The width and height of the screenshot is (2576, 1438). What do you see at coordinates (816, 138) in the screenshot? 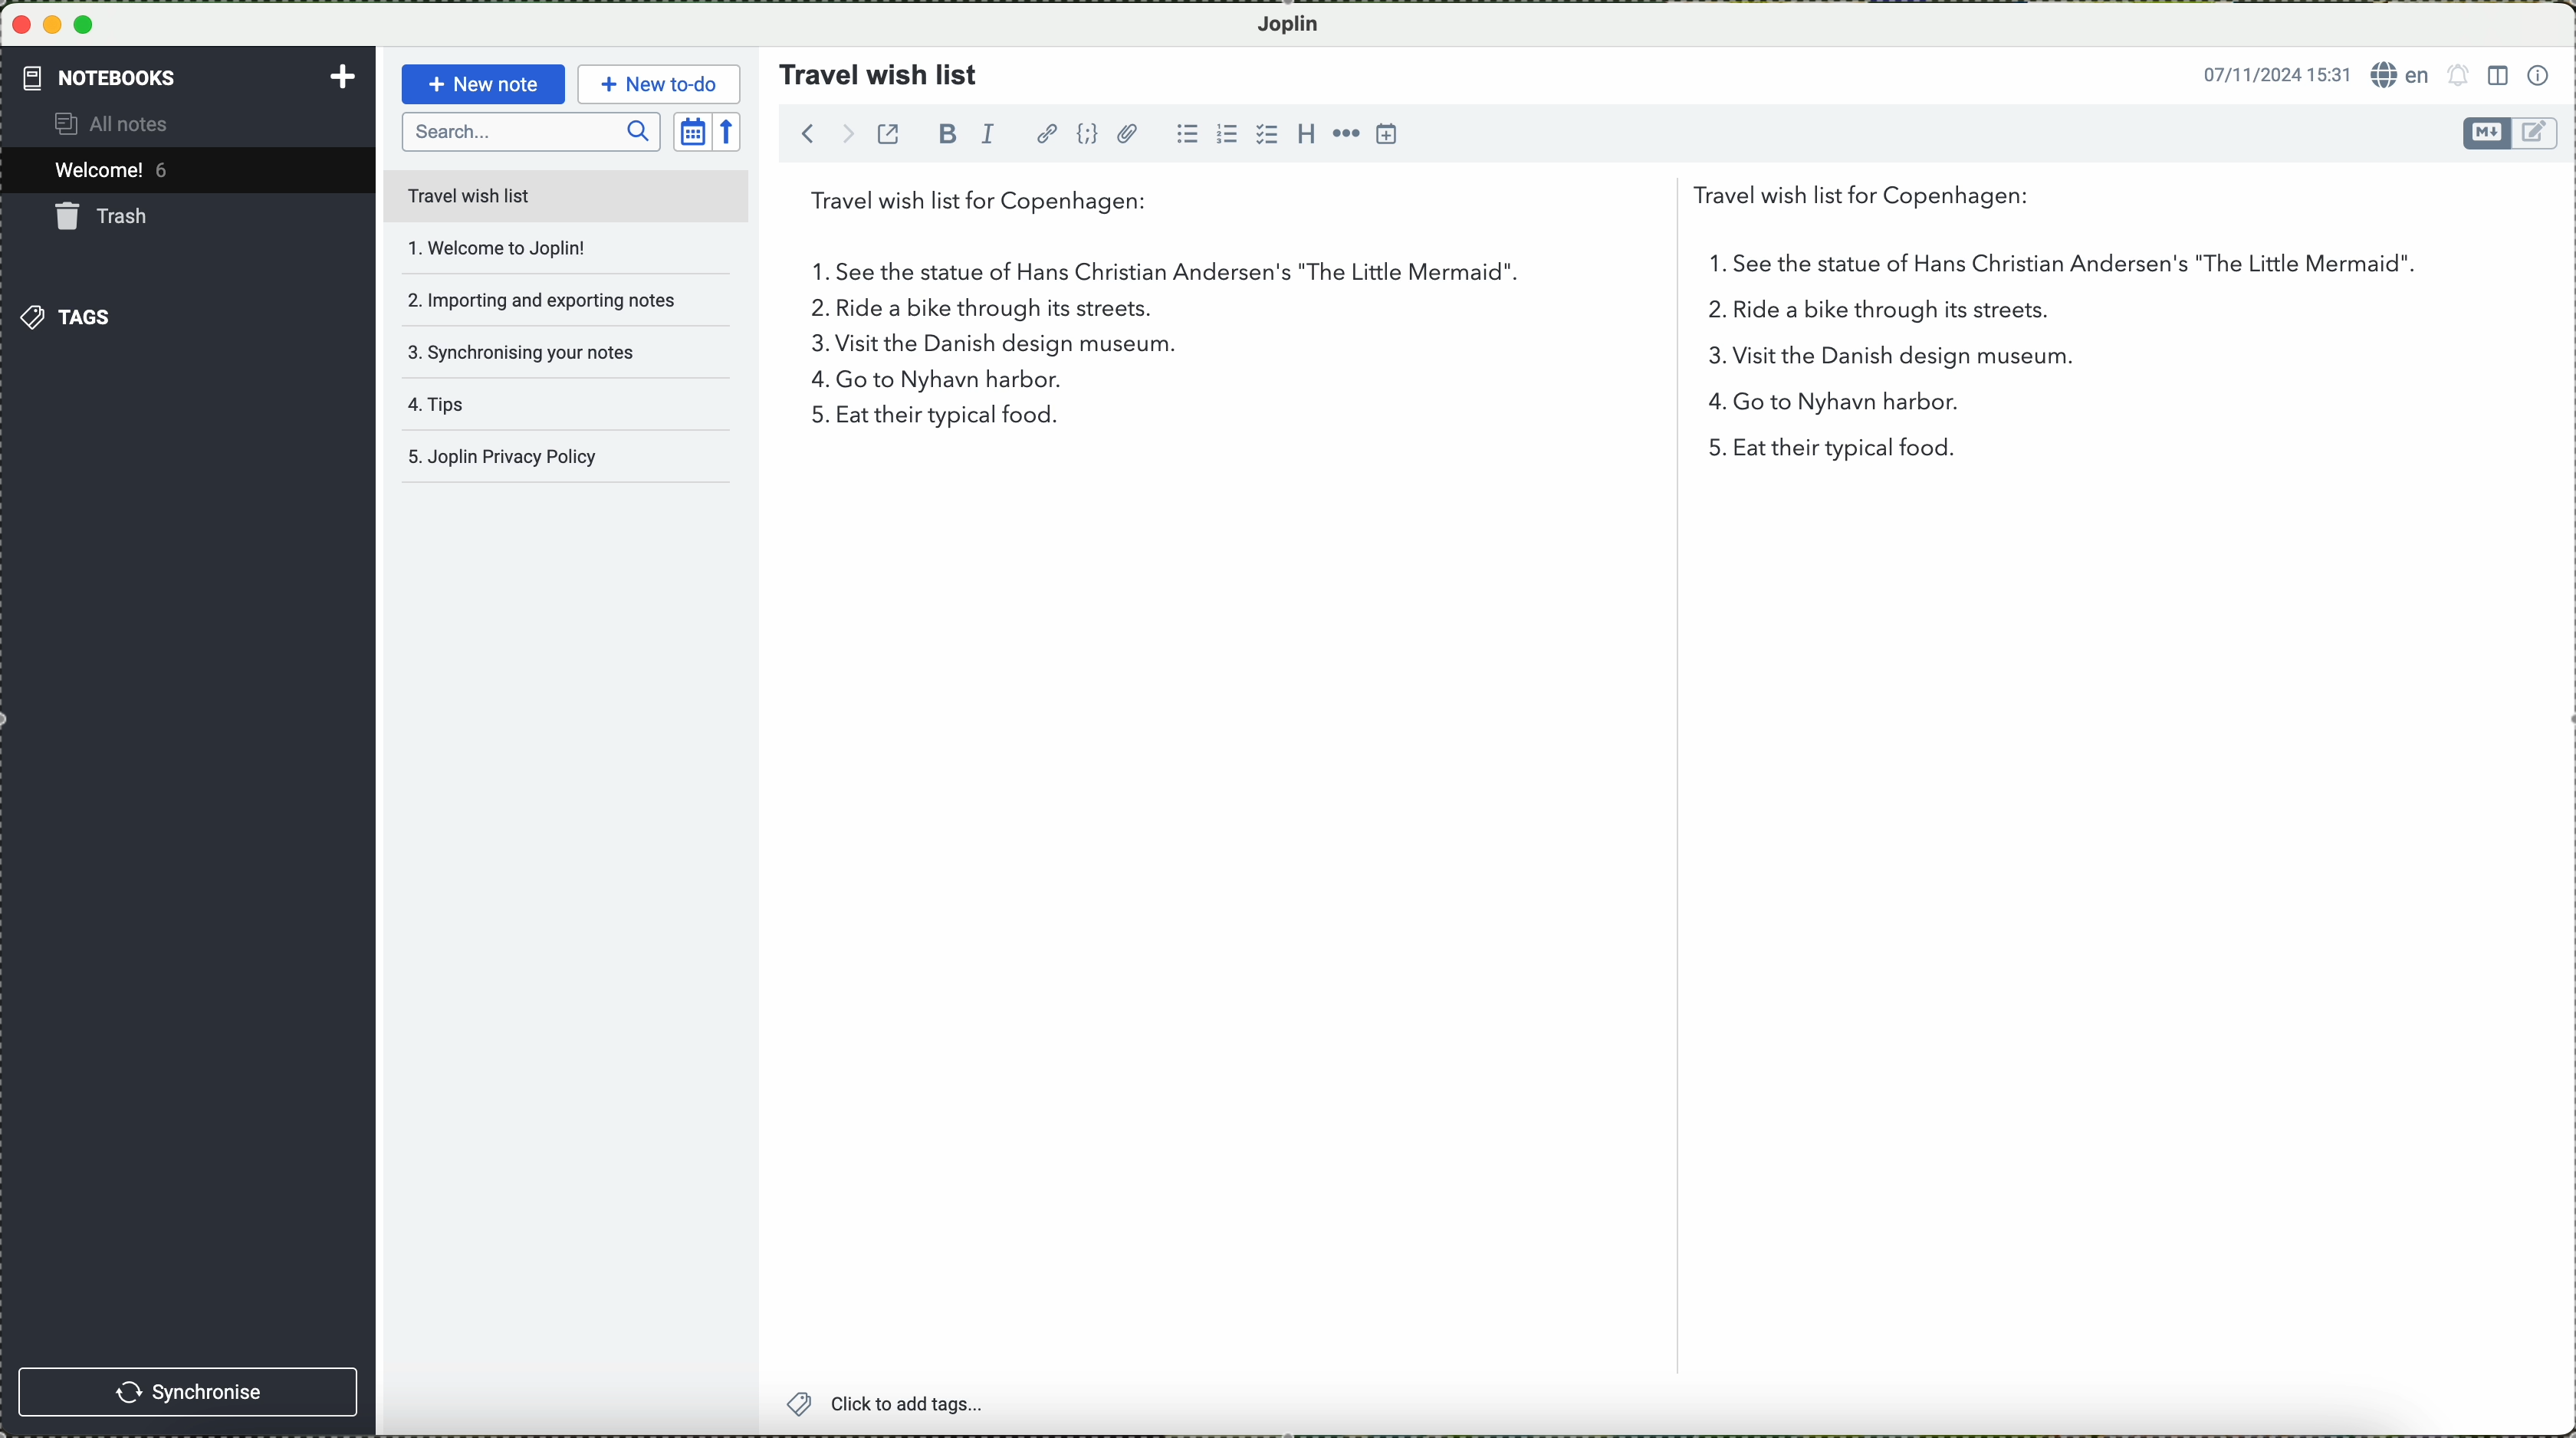
I see `navigate` at bounding box center [816, 138].